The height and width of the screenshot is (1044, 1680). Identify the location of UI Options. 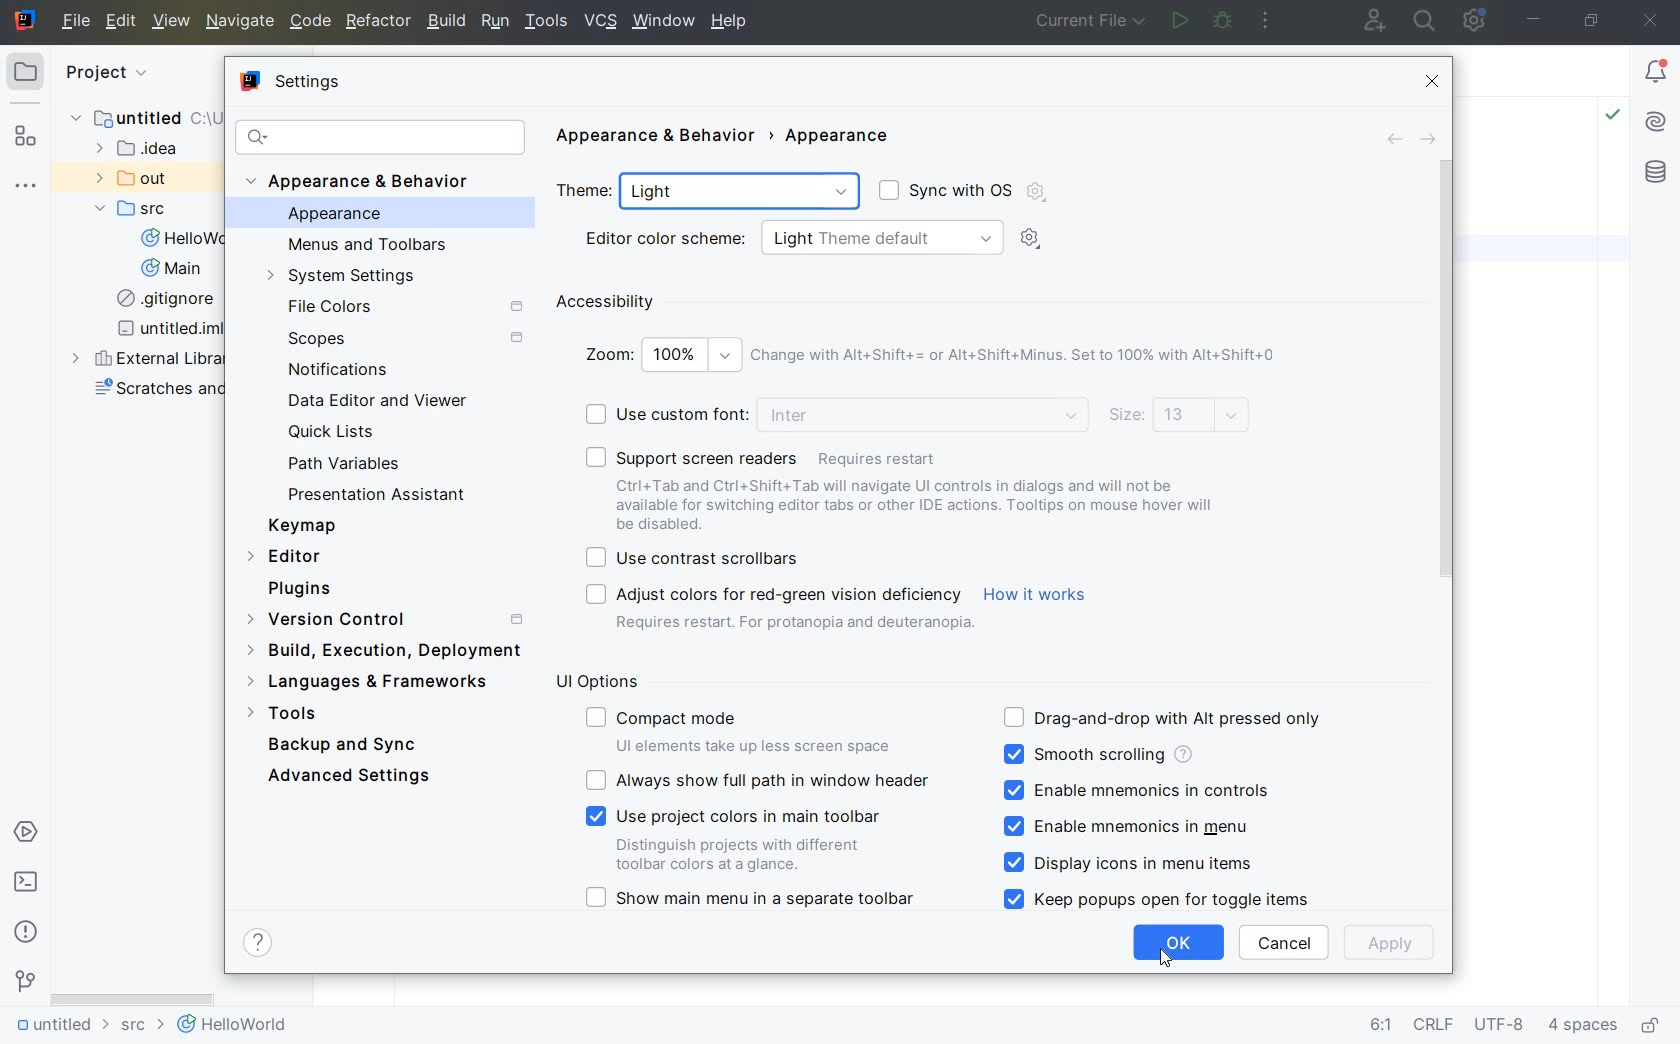
(605, 682).